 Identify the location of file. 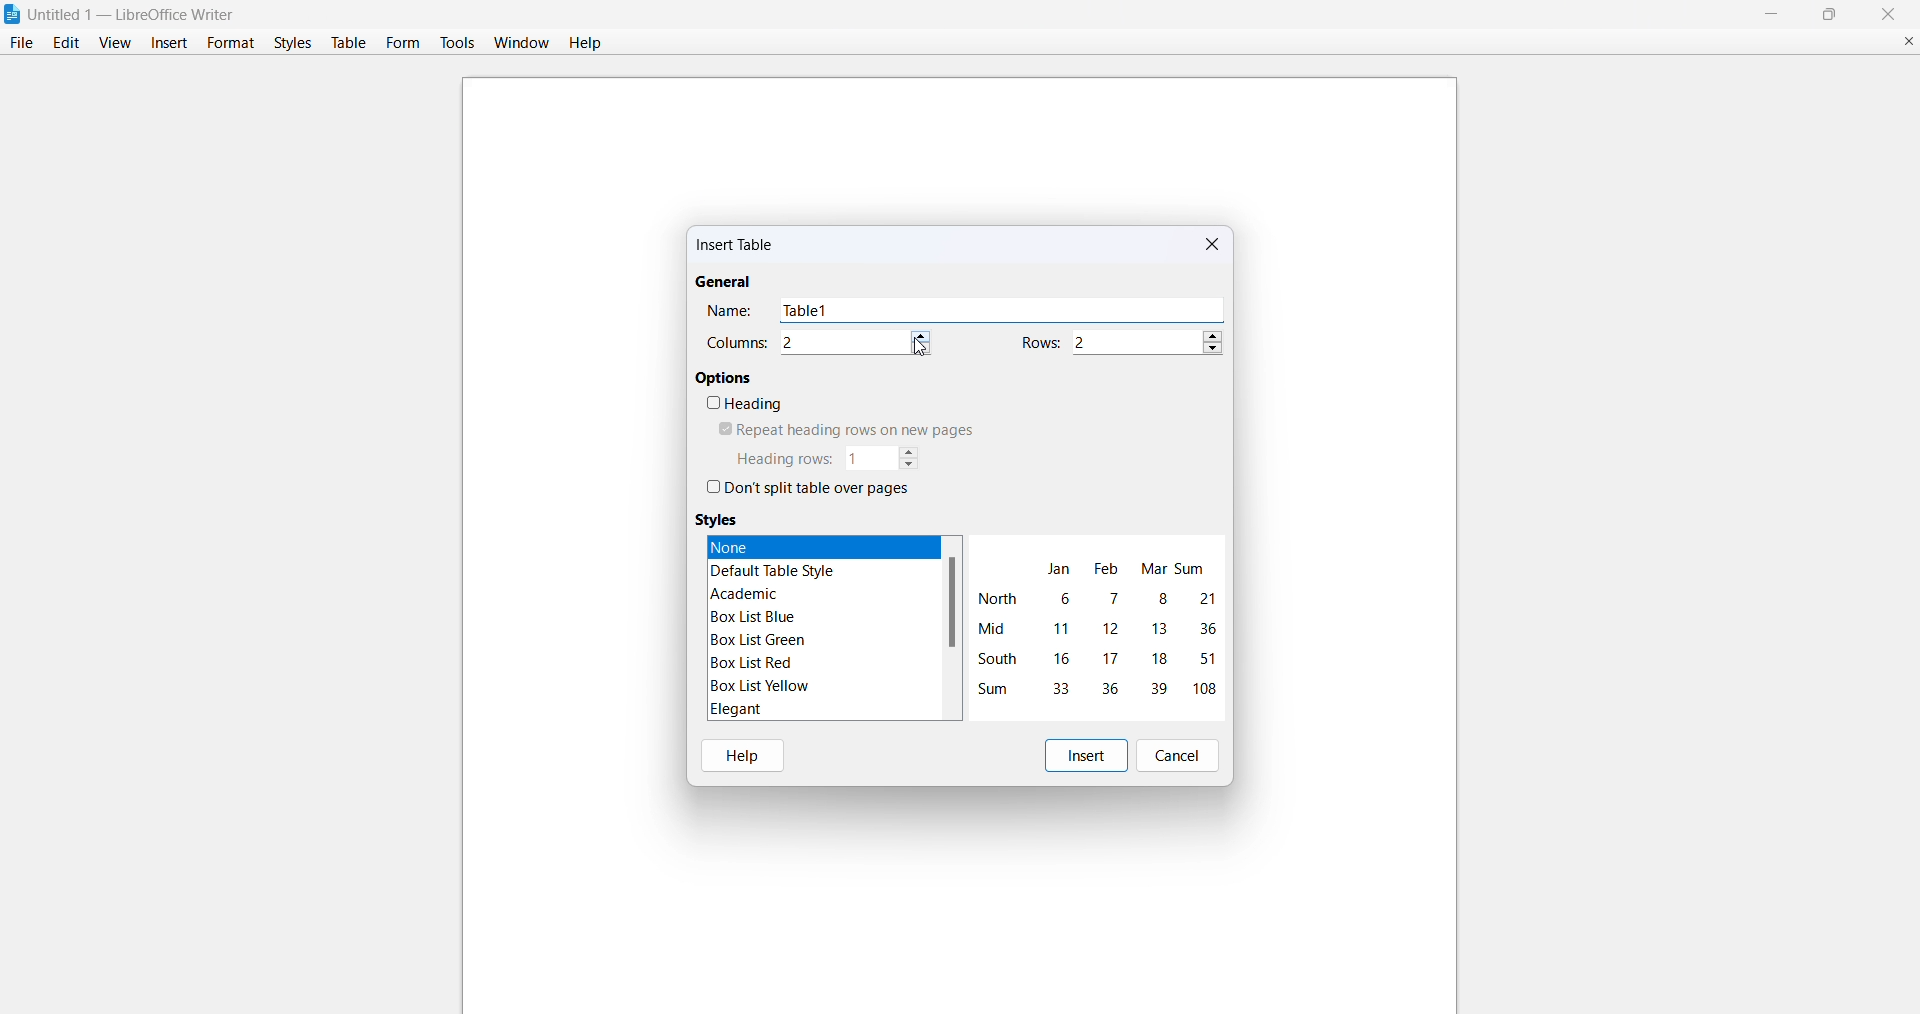
(19, 43).